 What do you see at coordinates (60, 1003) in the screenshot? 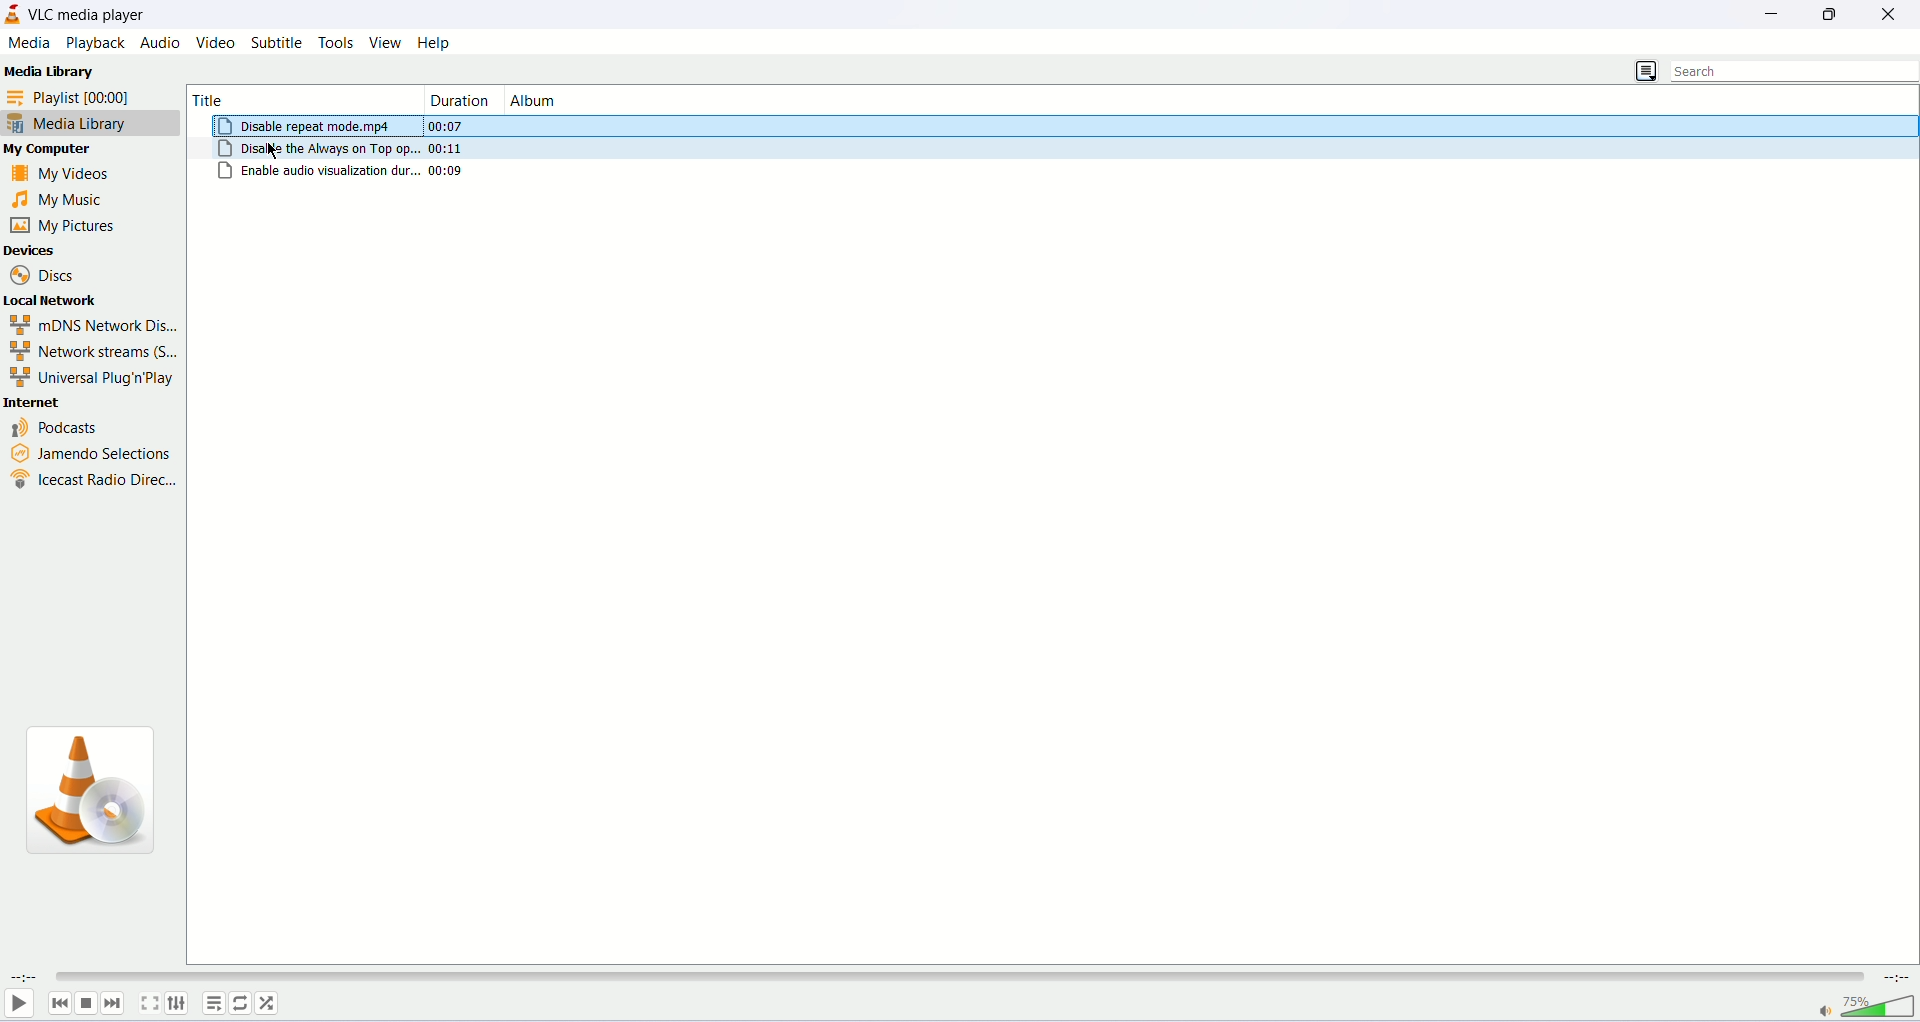
I see `previous` at bounding box center [60, 1003].